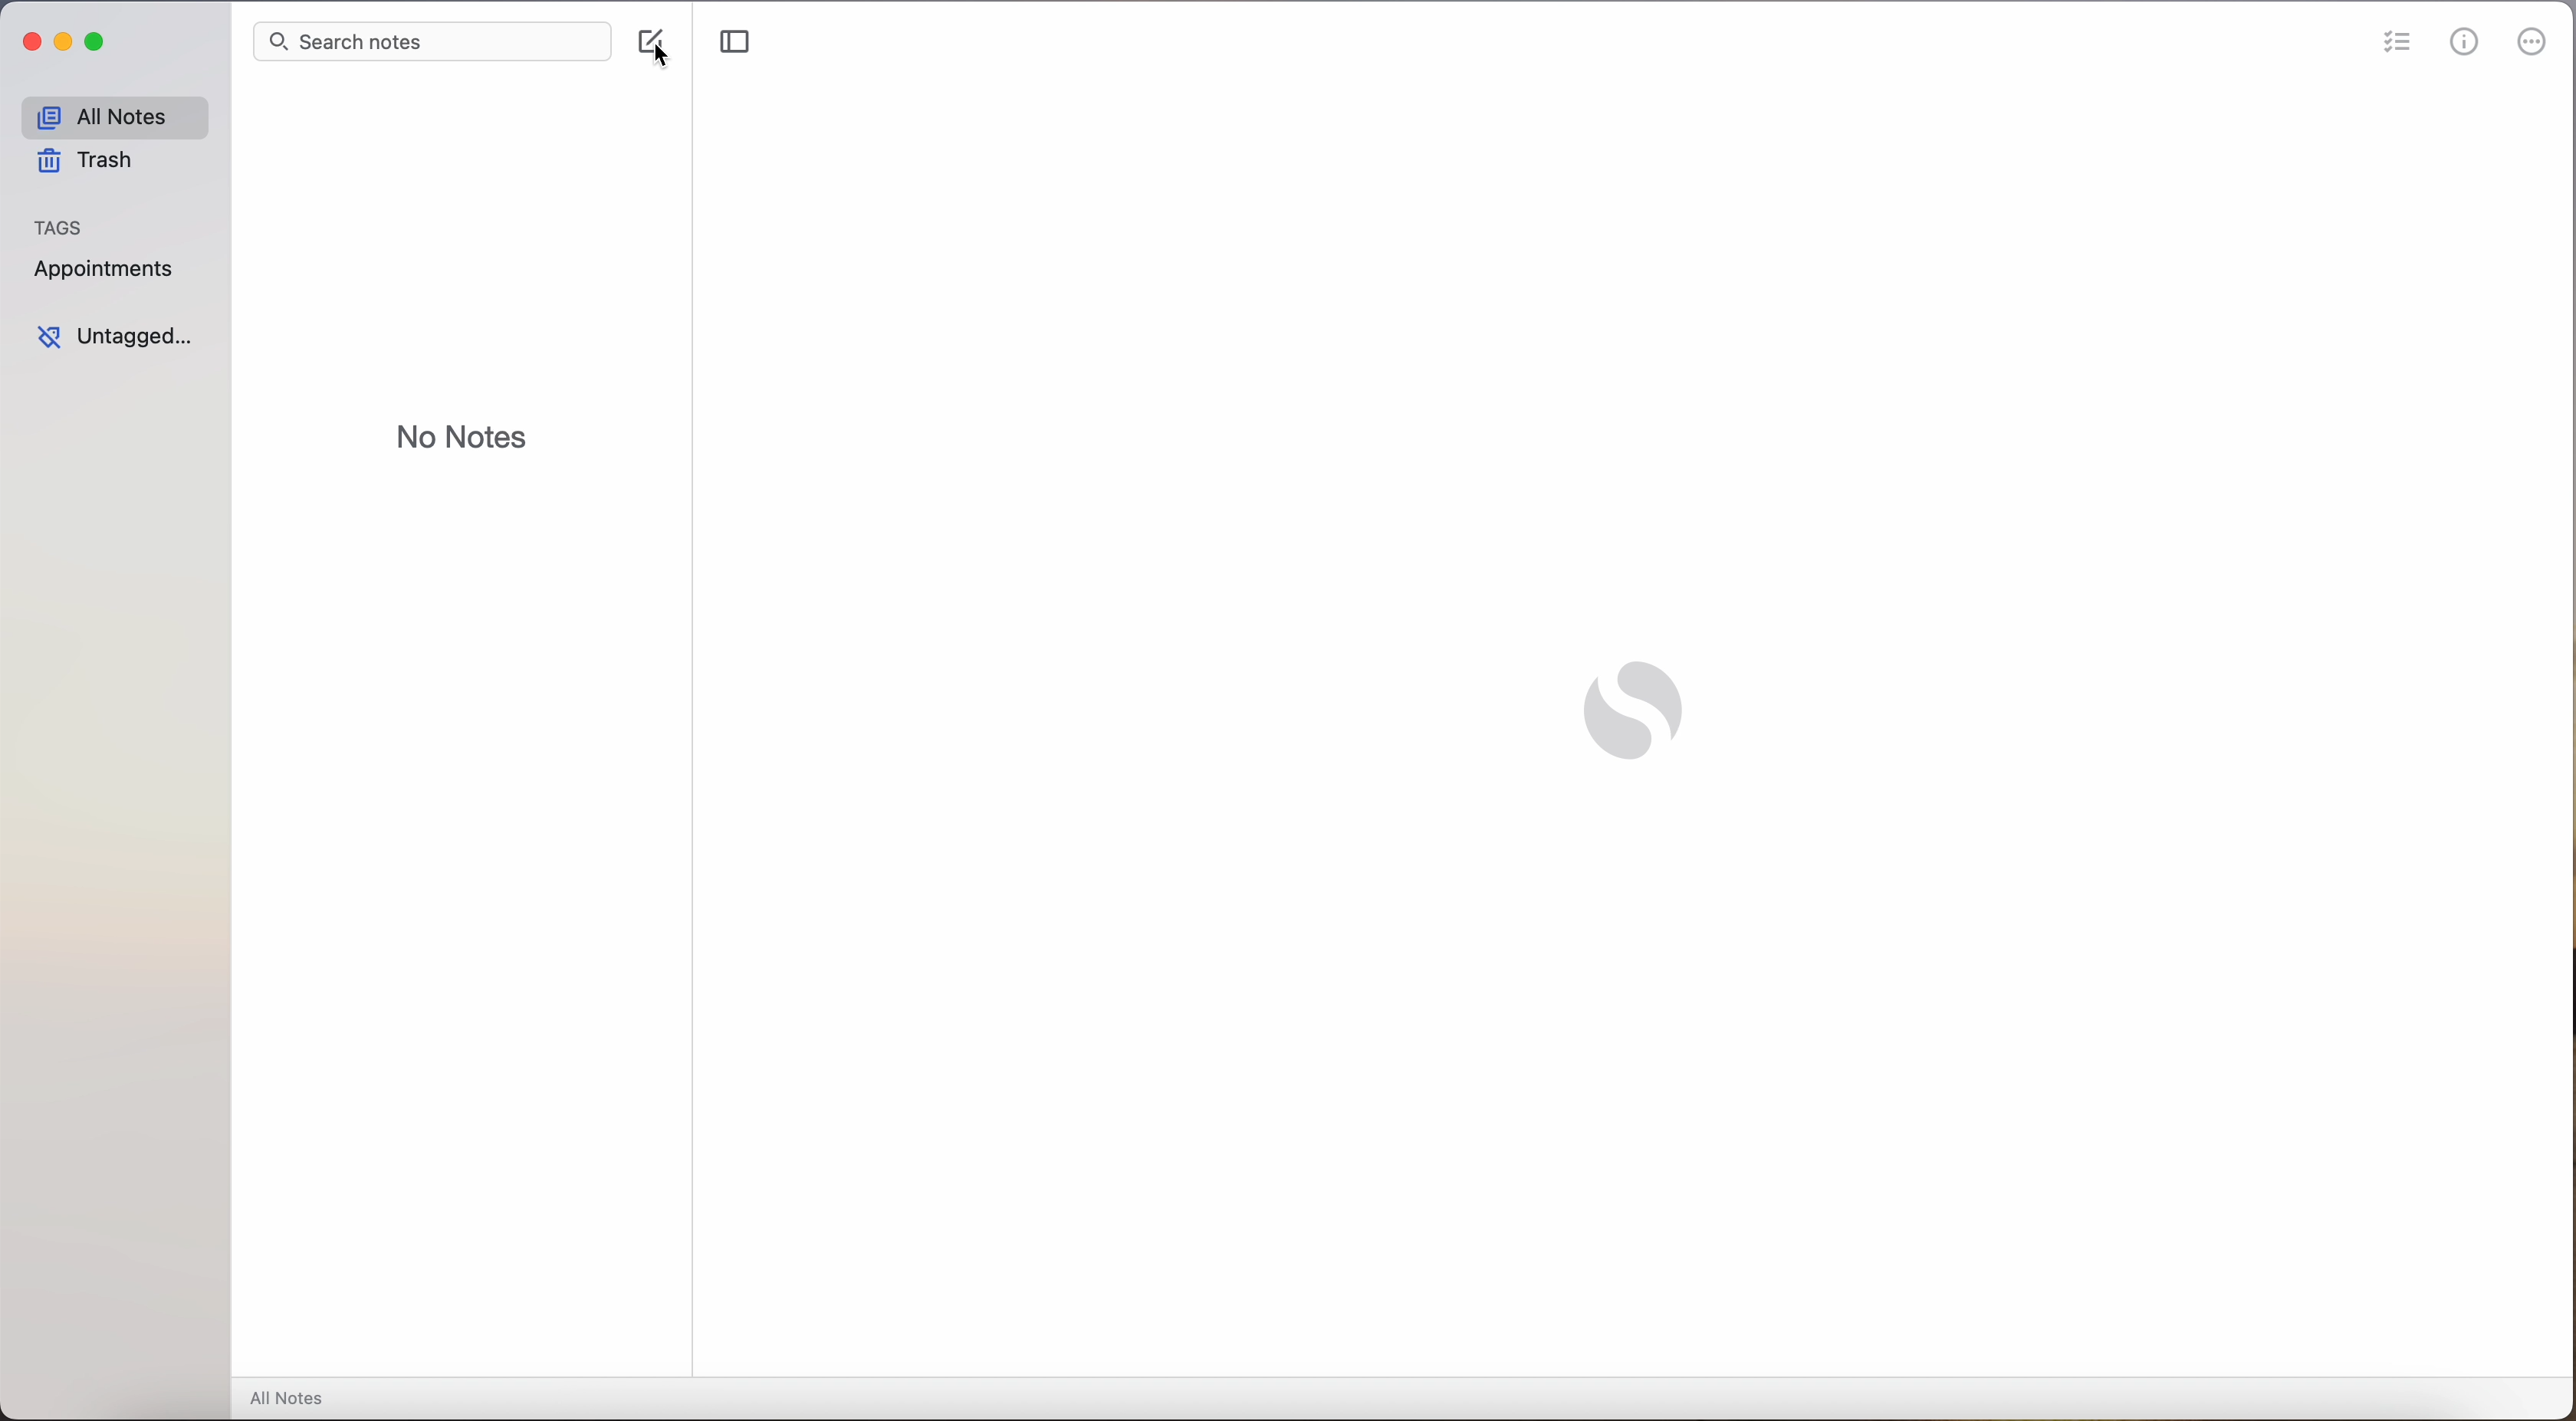 The height and width of the screenshot is (1421, 2576). I want to click on check list, so click(2399, 46).